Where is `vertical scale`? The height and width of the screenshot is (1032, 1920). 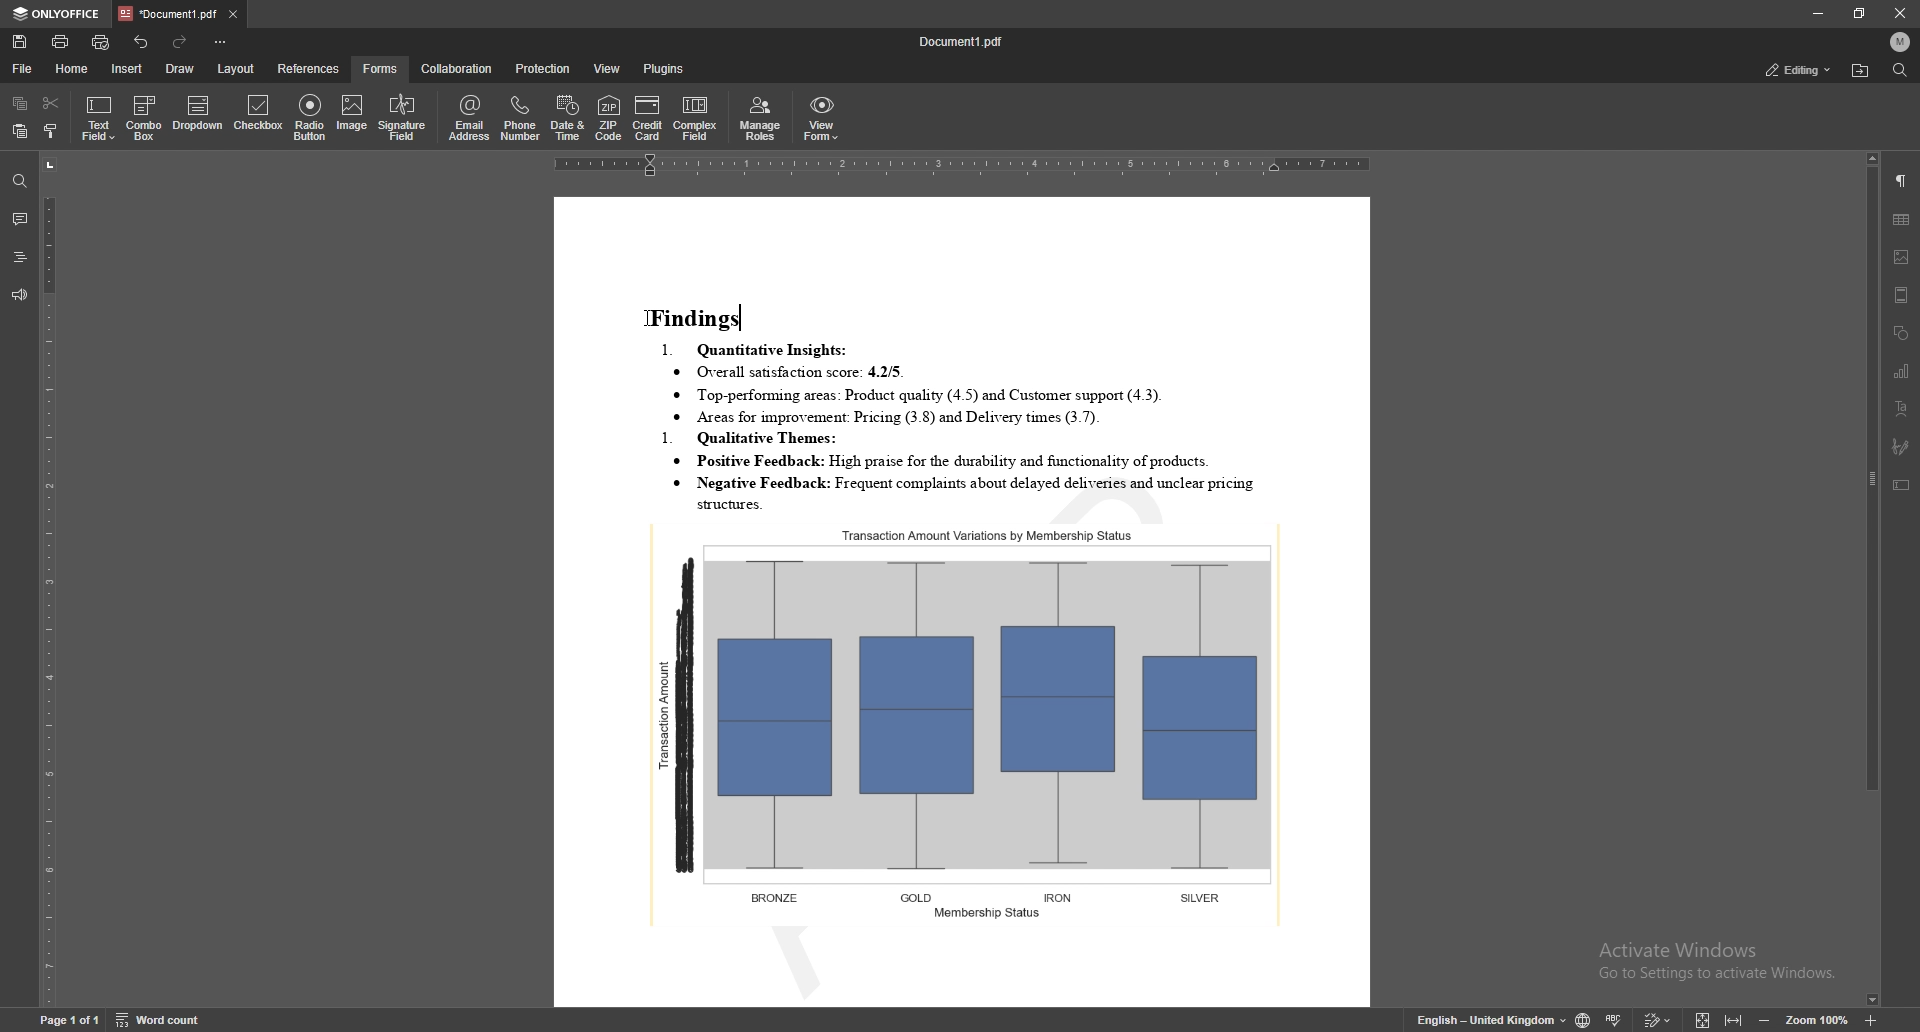
vertical scale is located at coordinates (49, 580).